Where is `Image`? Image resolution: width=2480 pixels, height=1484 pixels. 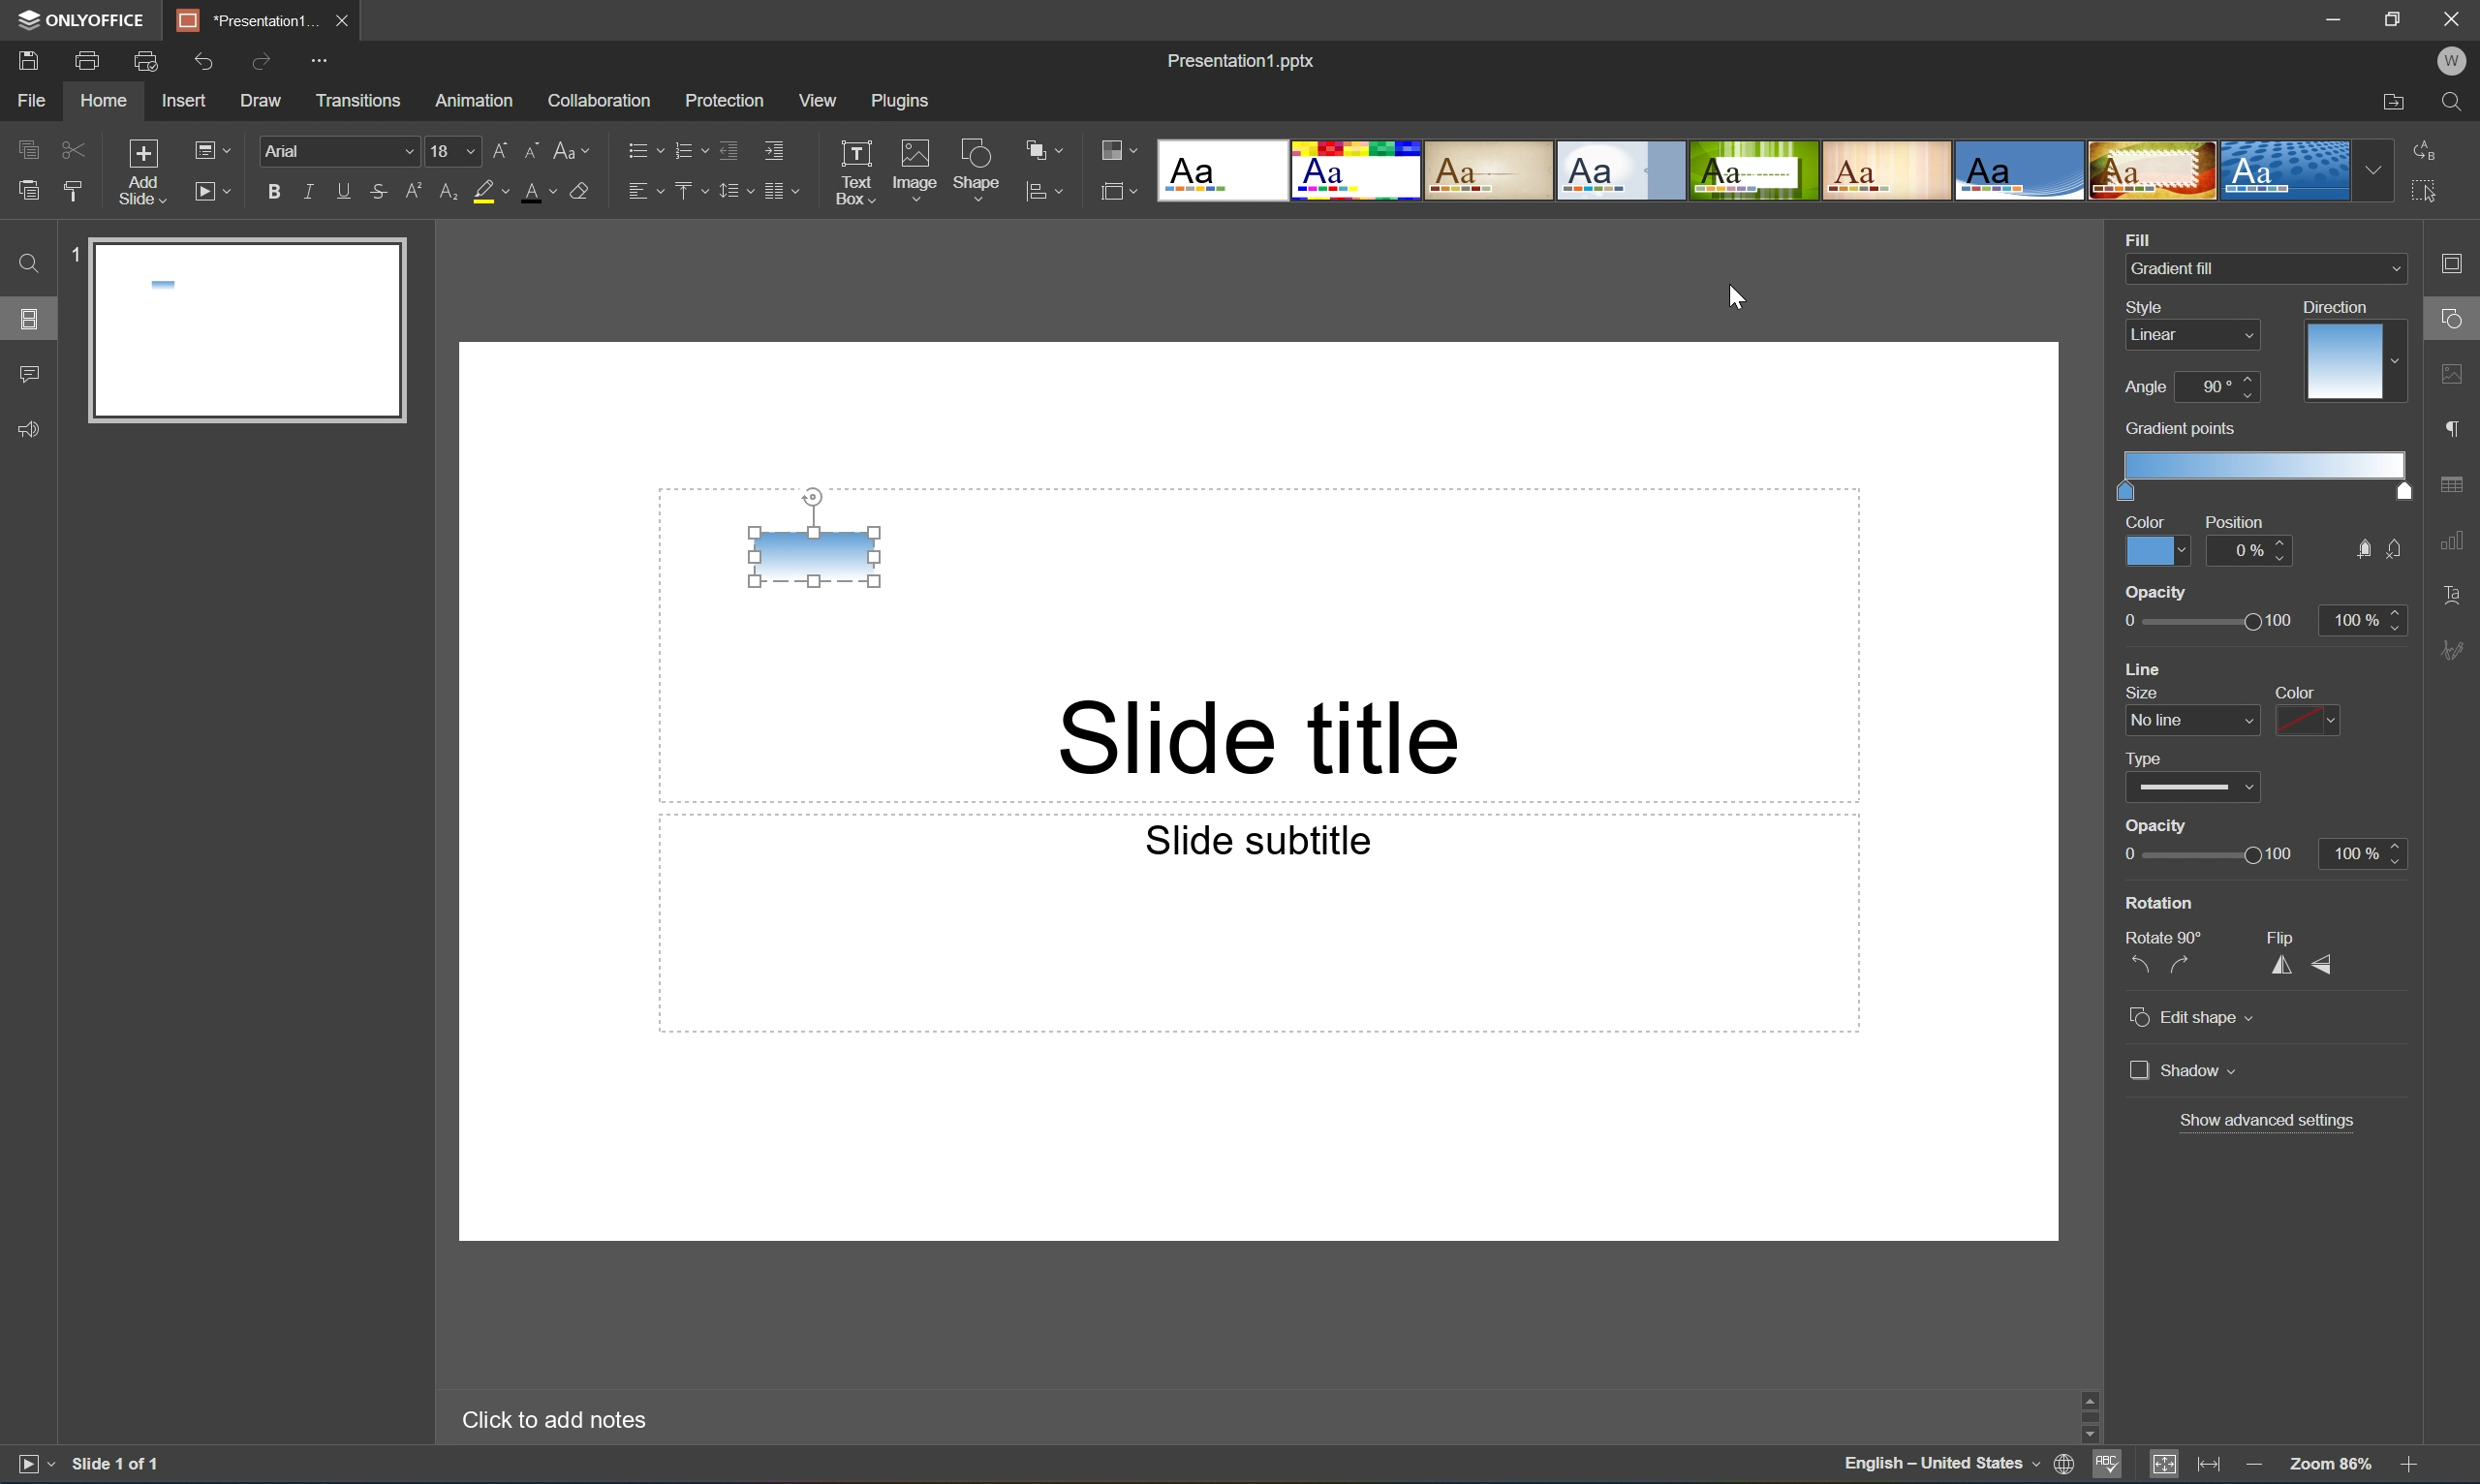 Image is located at coordinates (916, 173).